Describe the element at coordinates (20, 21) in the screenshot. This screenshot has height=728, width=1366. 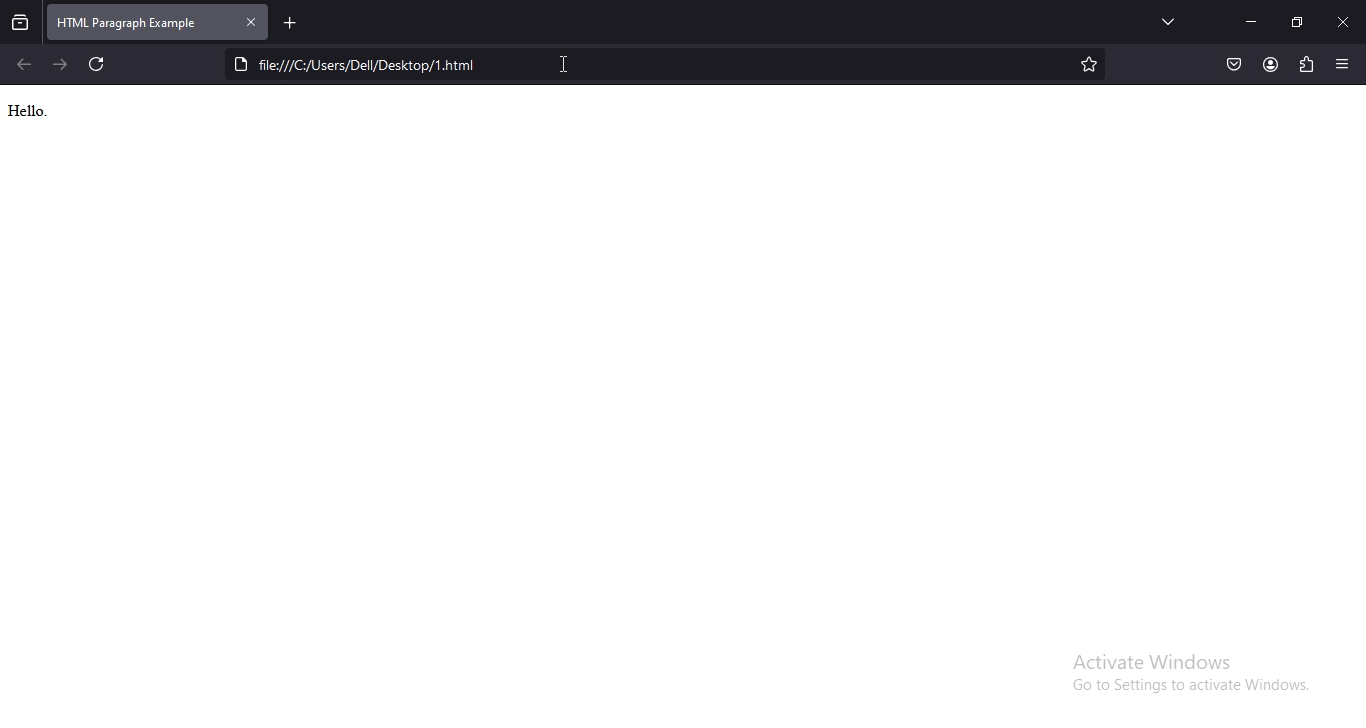
I see `view recent browsing across windows and devices` at that location.